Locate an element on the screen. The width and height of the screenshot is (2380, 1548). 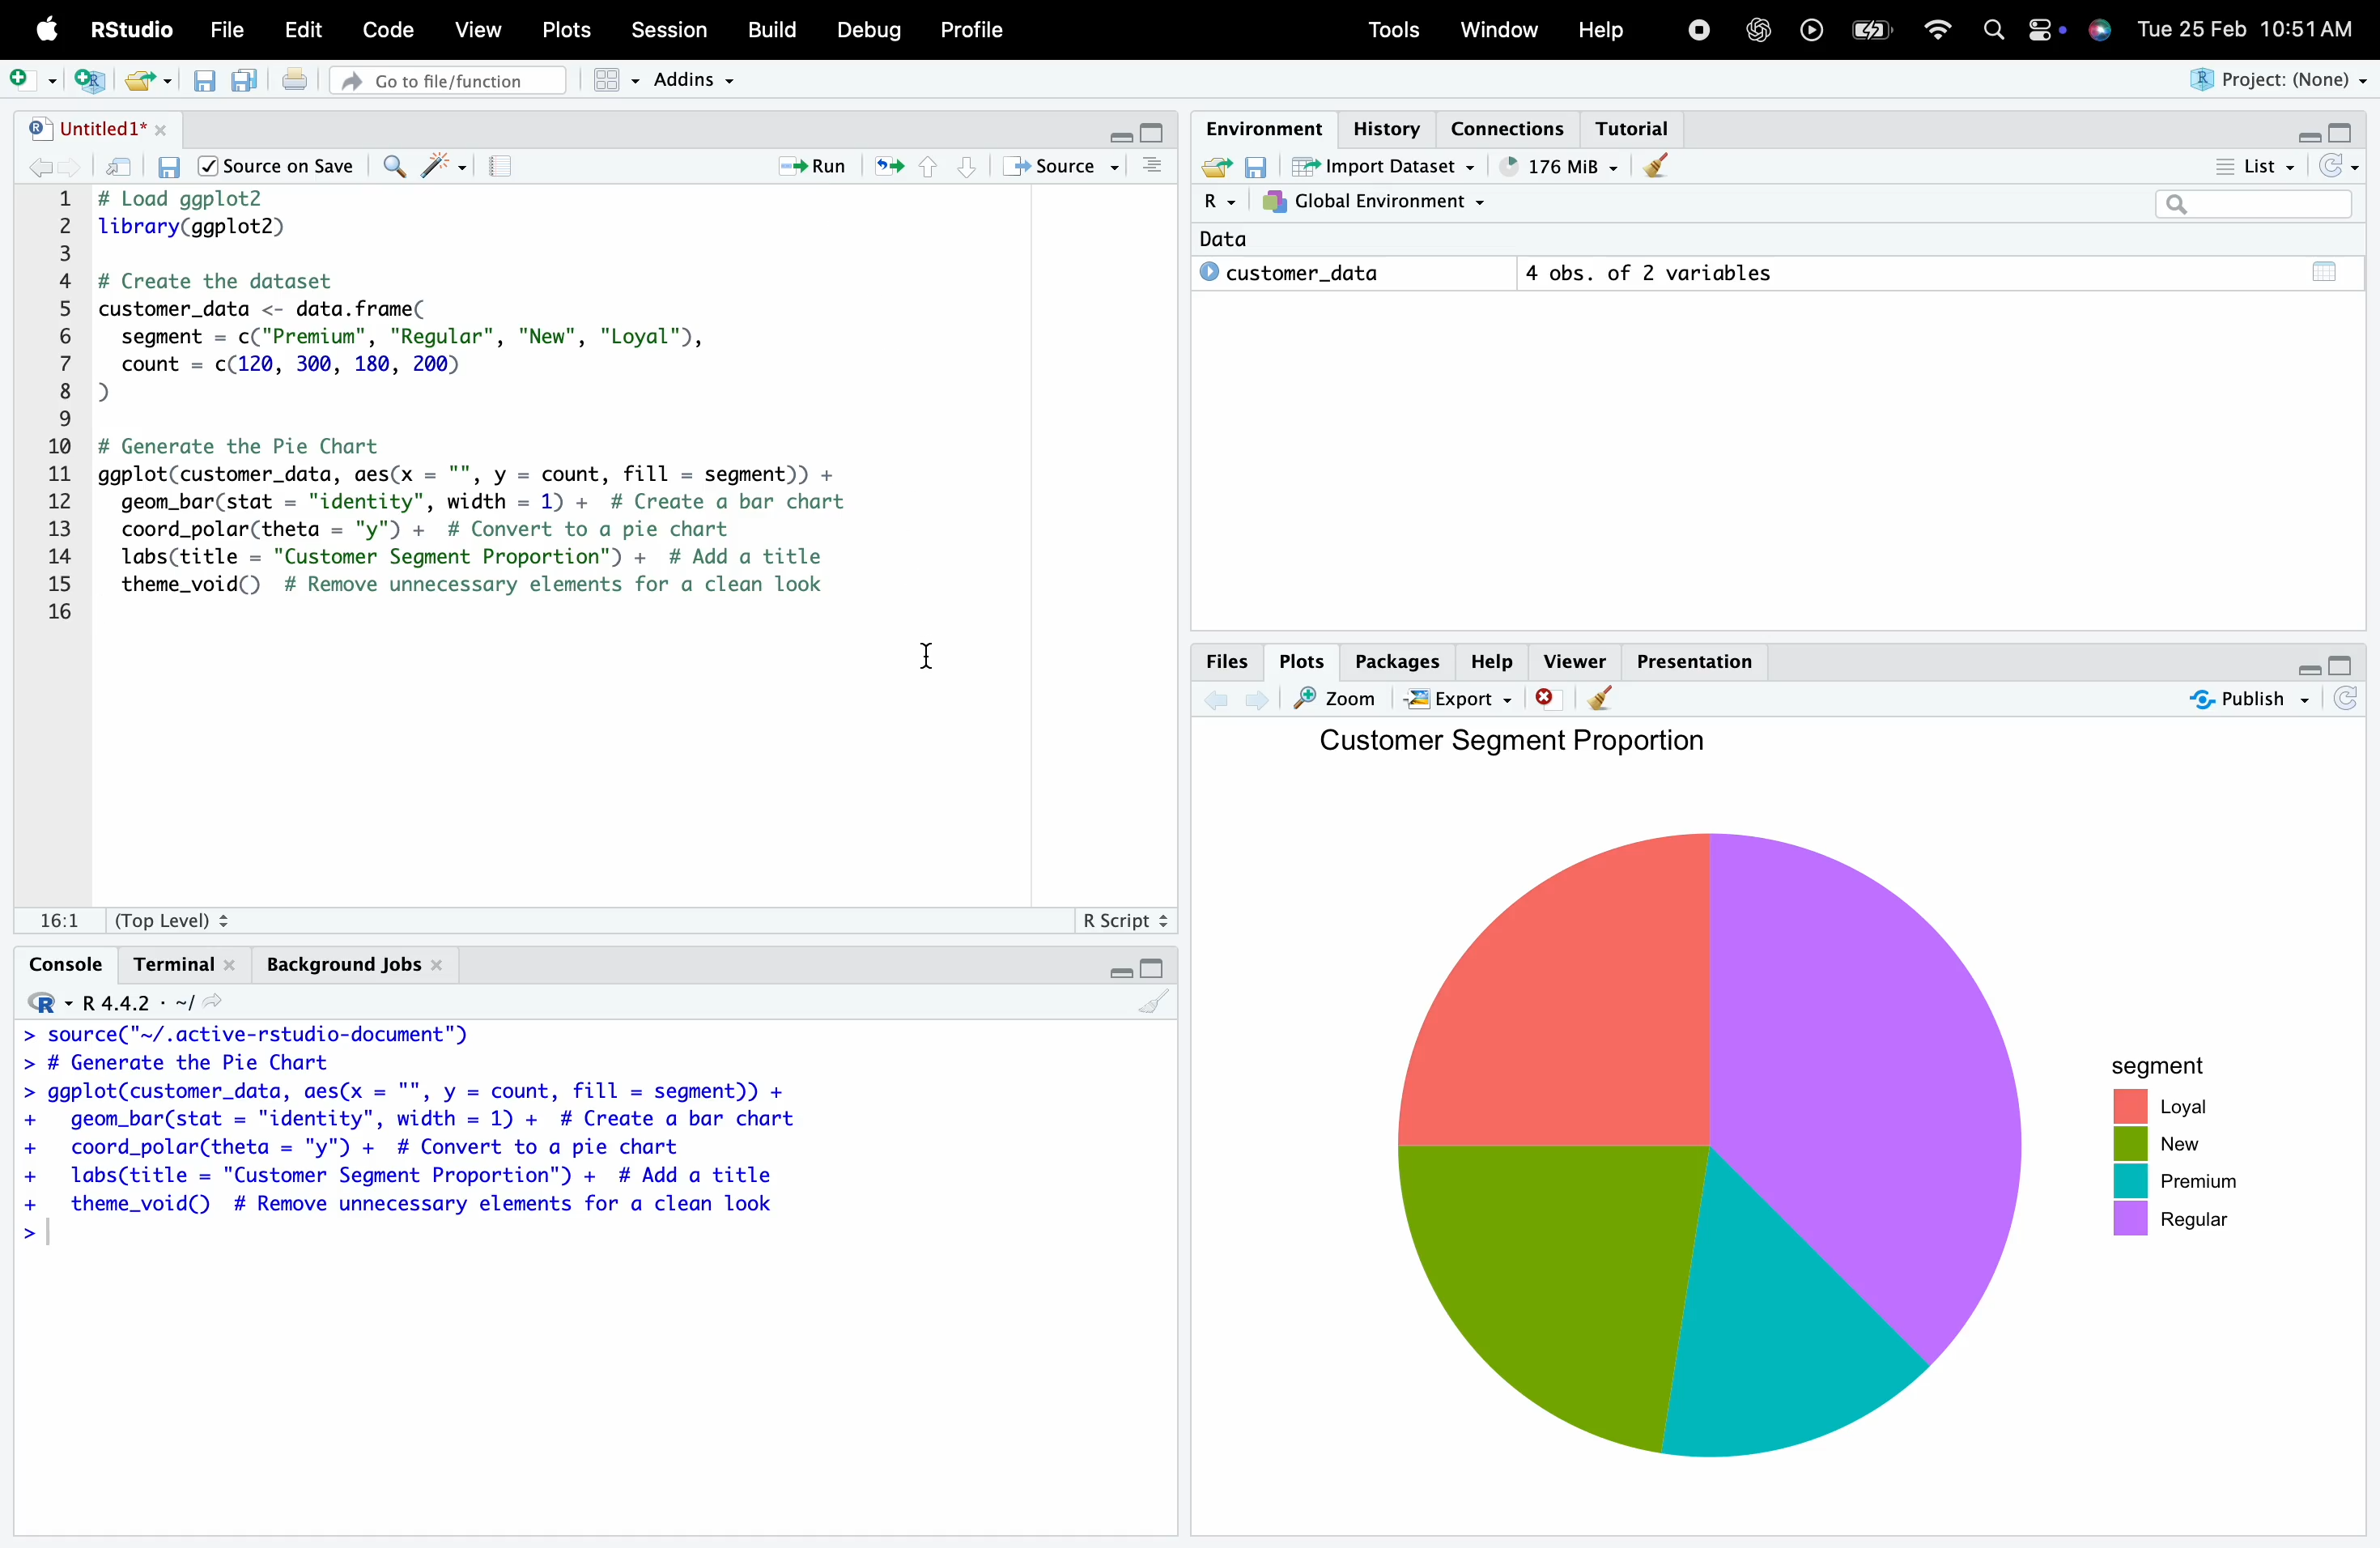
Plots is located at coordinates (1295, 659).